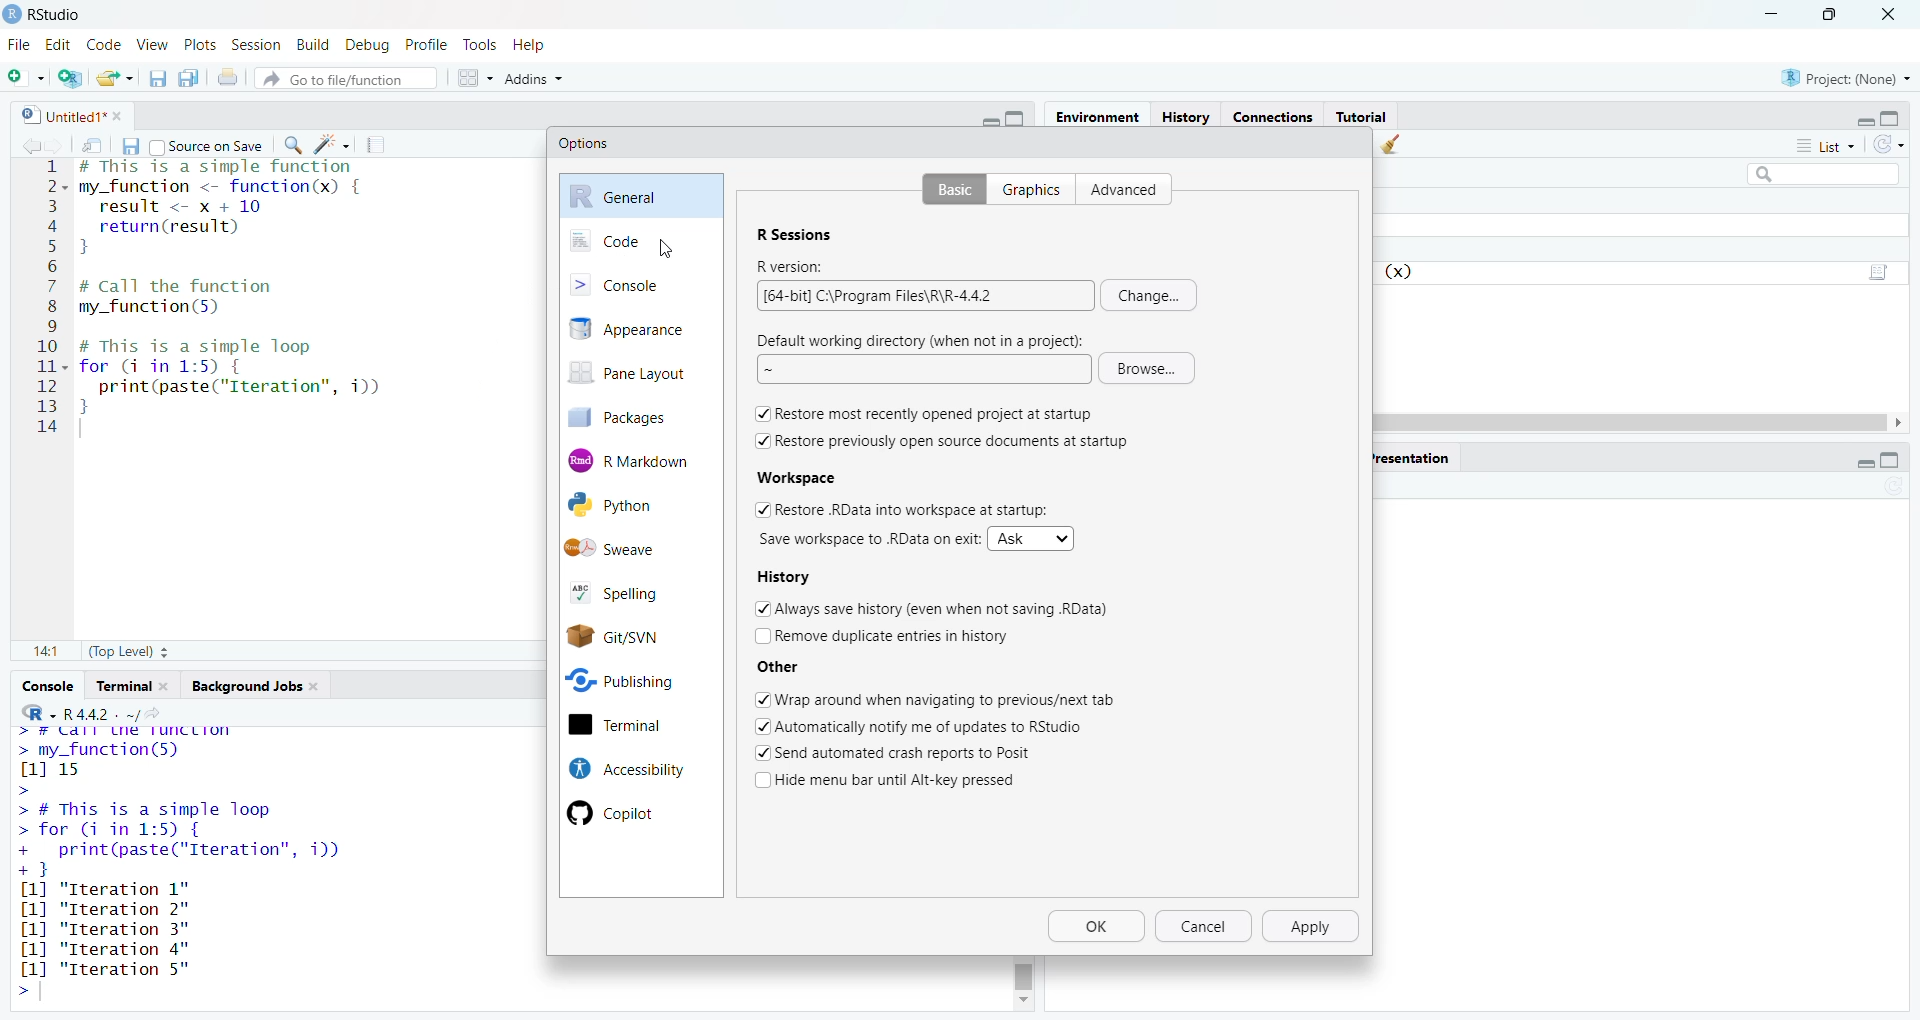  I want to click on Always save history (even when not saving .RData), so click(935, 608).